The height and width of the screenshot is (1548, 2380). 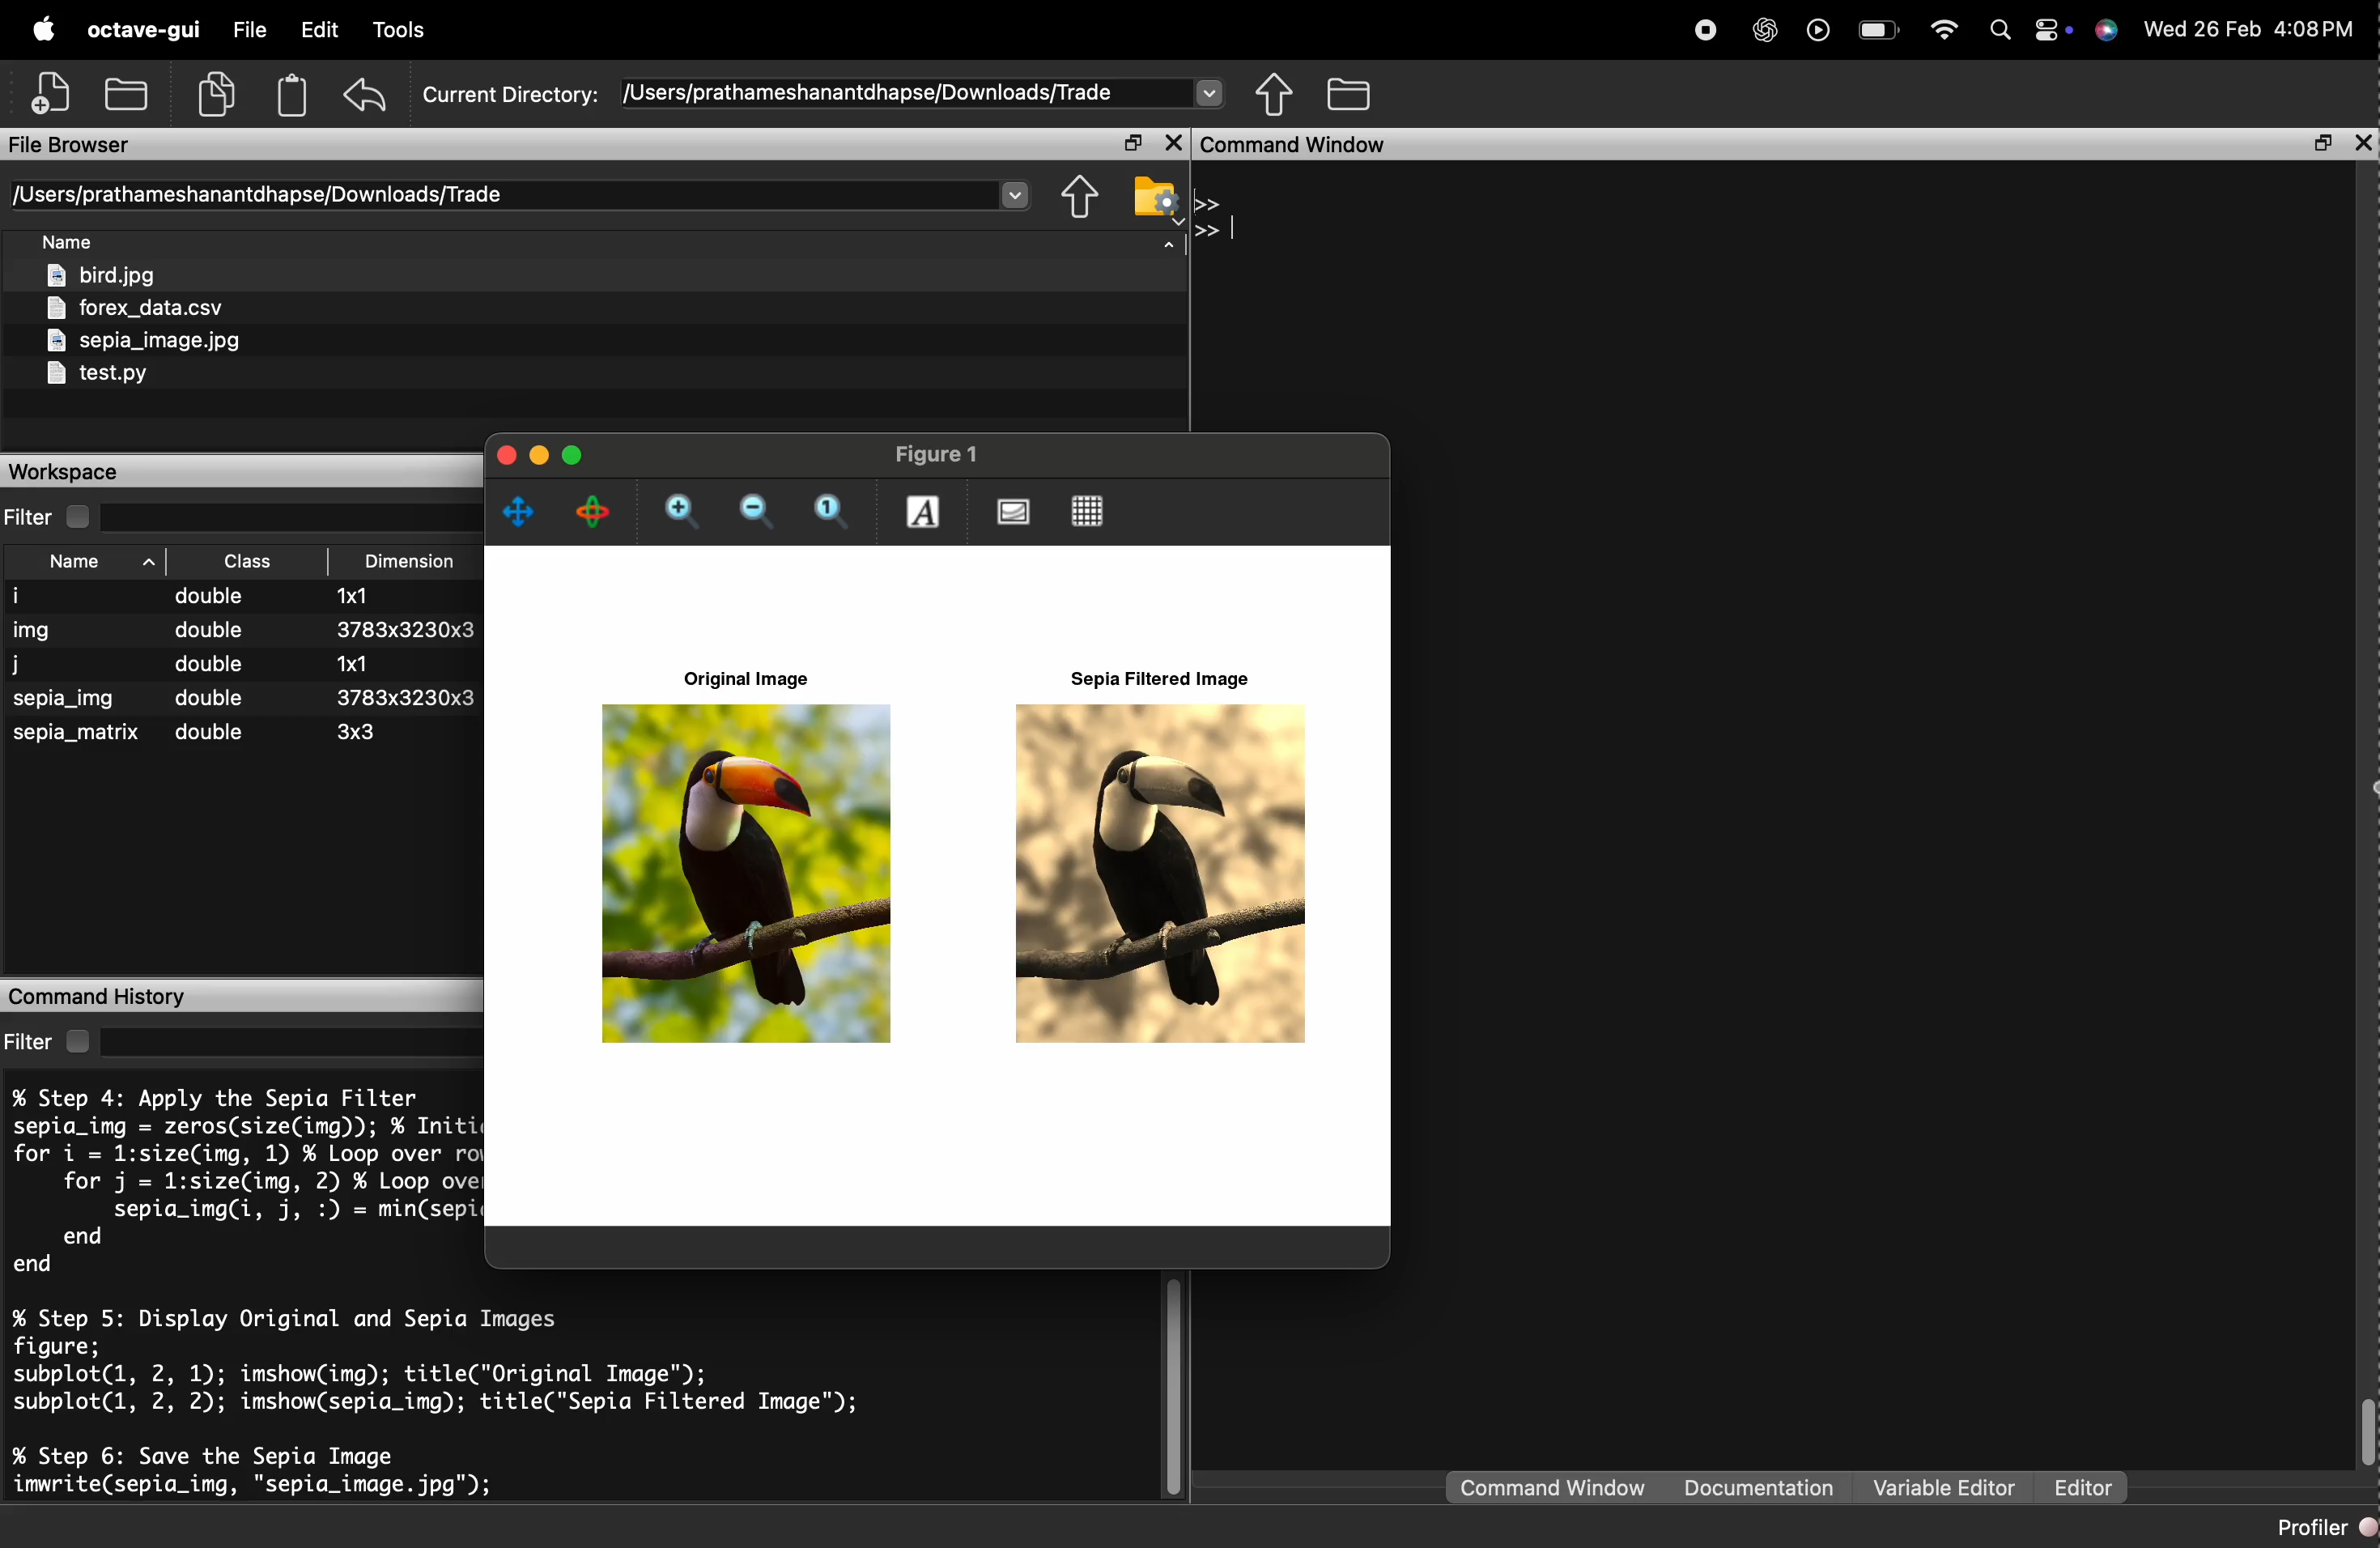 What do you see at coordinates (2245, 31) in the screenshot?
I see `Wed 26 Feb 4:07PM` at bounding box center [2245, 31].